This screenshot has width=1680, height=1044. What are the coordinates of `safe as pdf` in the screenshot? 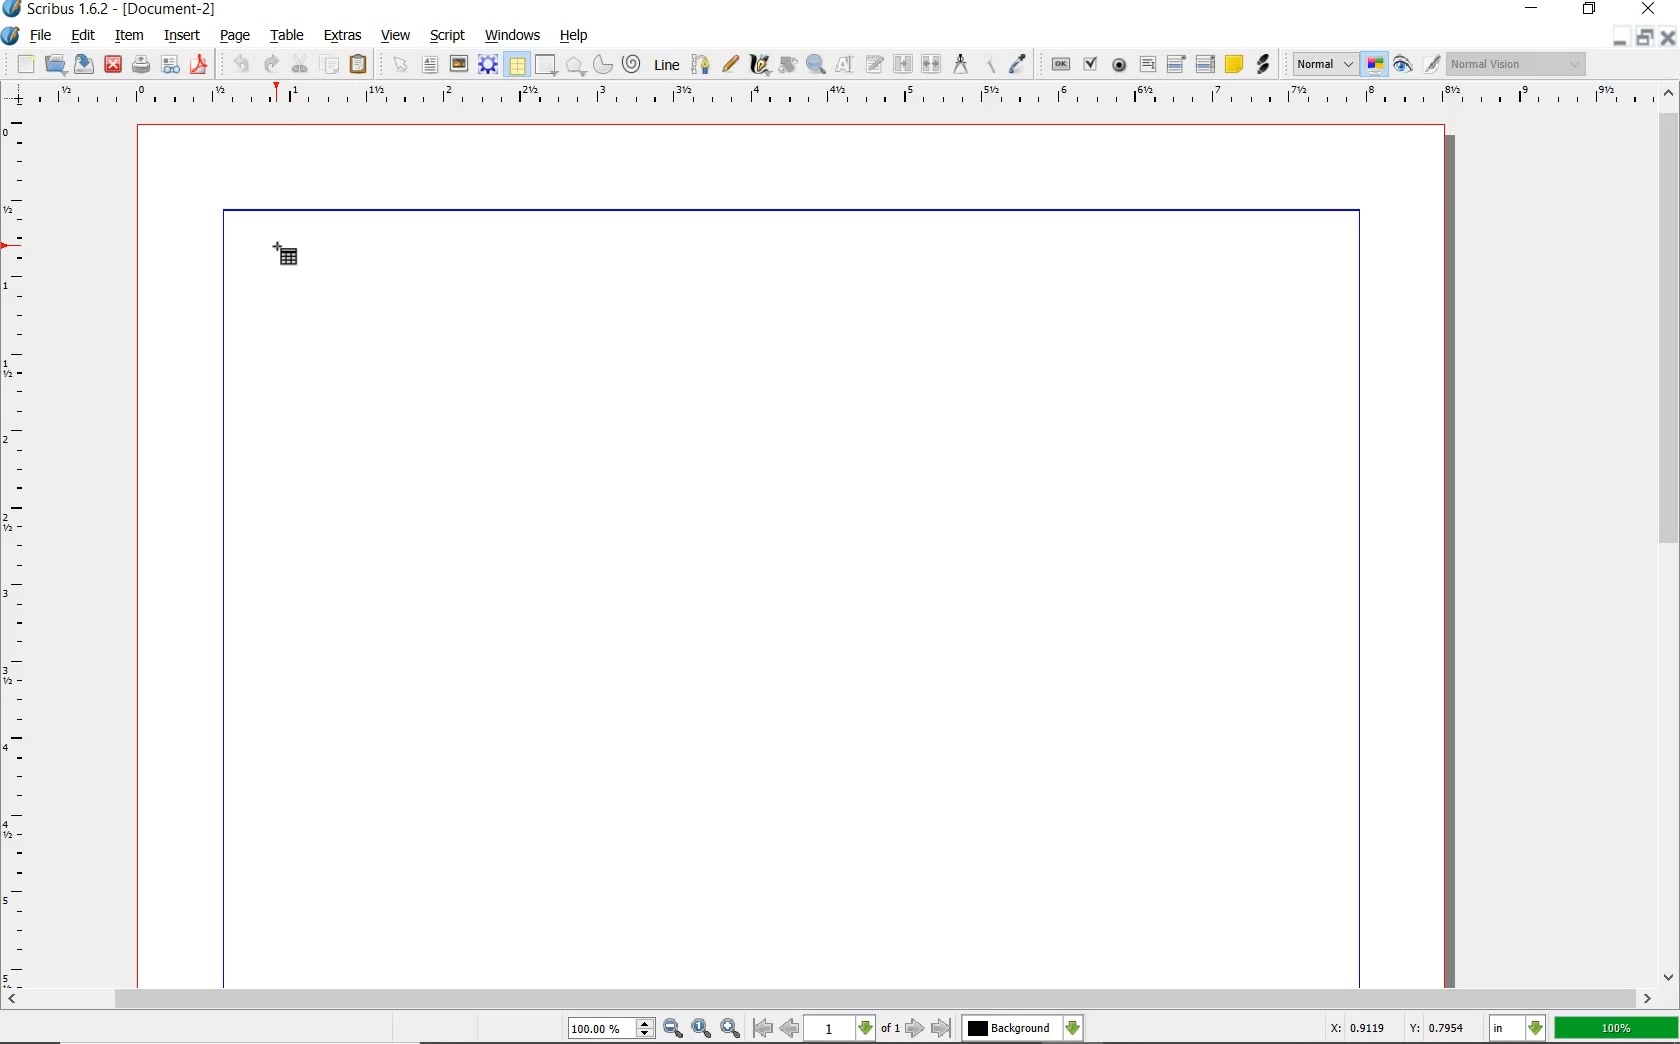 It's located at (199, 65).